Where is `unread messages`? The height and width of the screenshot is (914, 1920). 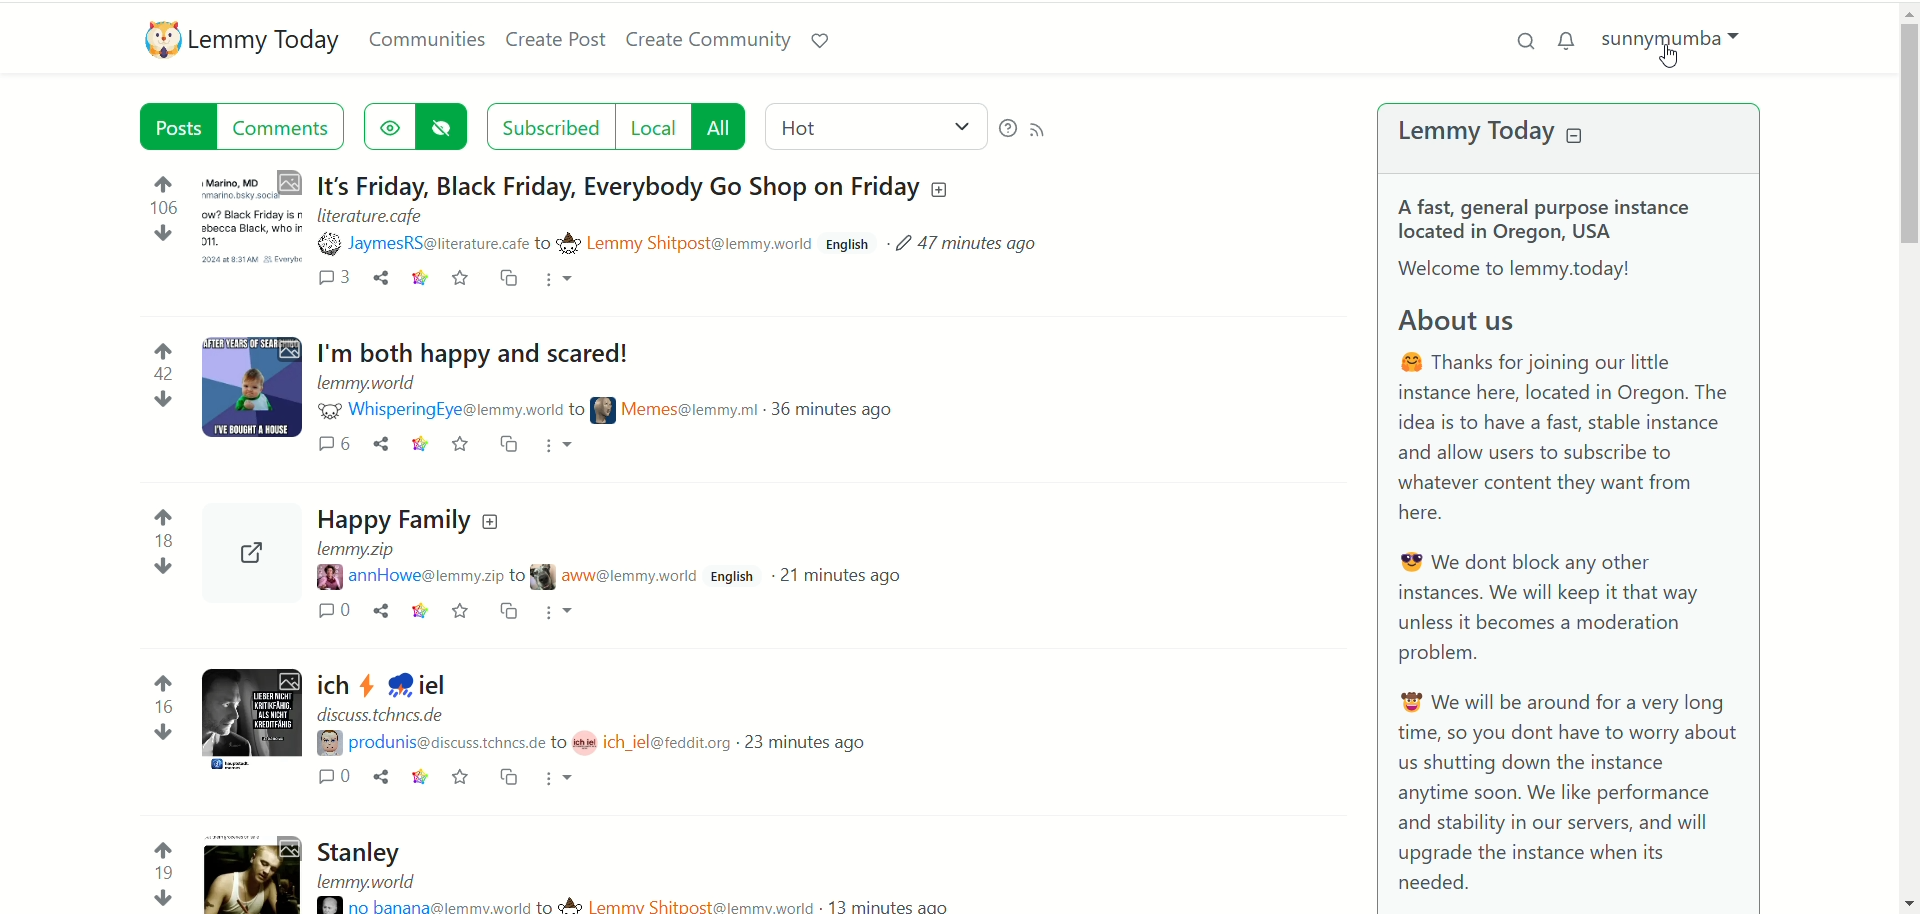
unread messages is located at coordinates (1570, 40).